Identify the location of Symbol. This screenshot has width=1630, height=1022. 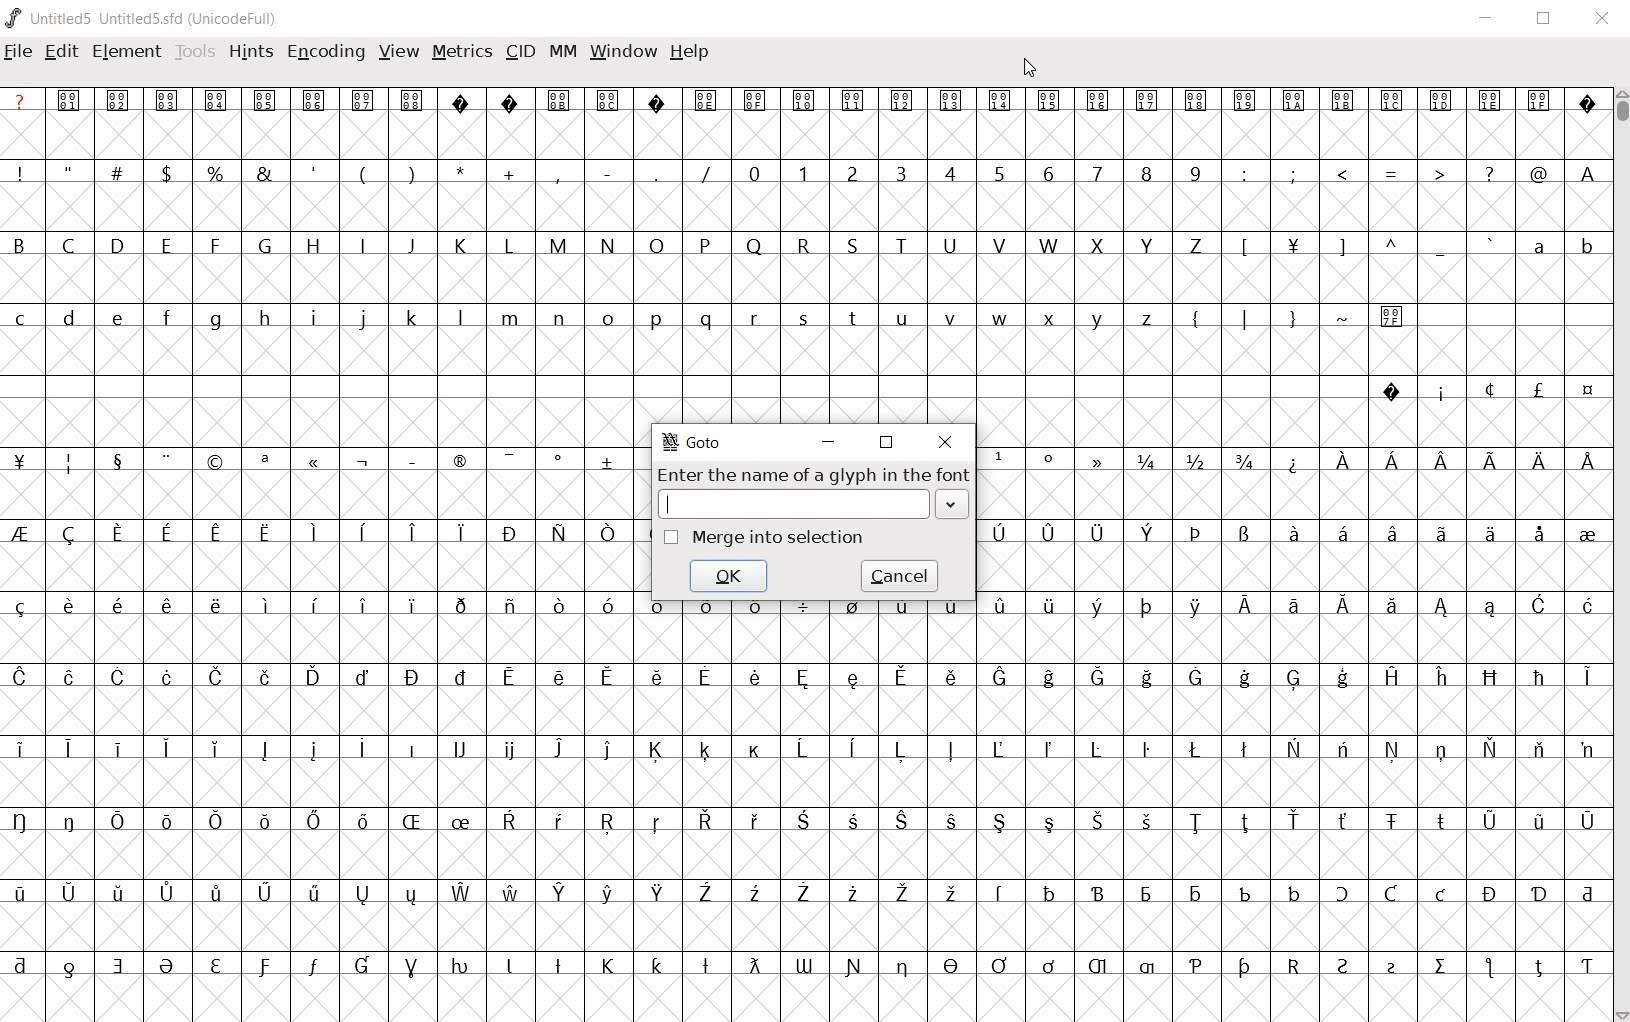
(264, 462).